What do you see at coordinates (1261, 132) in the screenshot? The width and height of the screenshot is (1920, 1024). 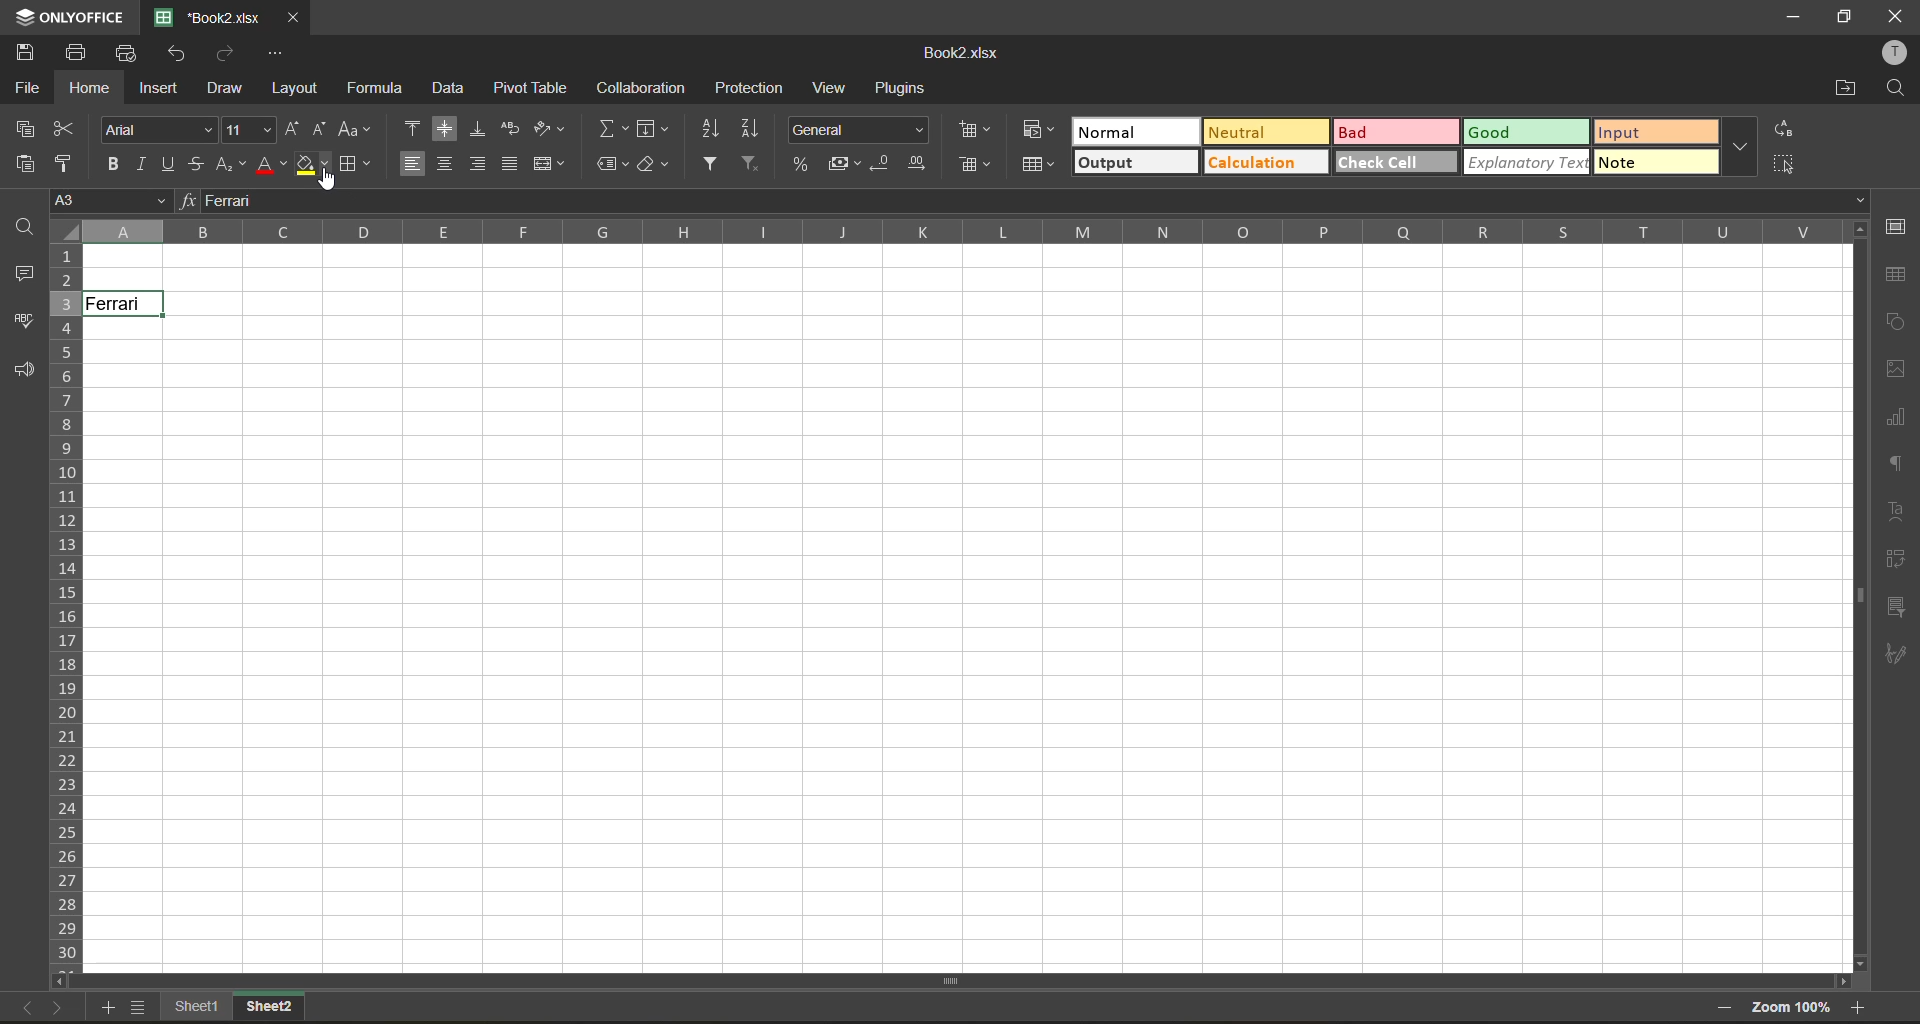 I see `neutral` at bounding box center [1261, 132].